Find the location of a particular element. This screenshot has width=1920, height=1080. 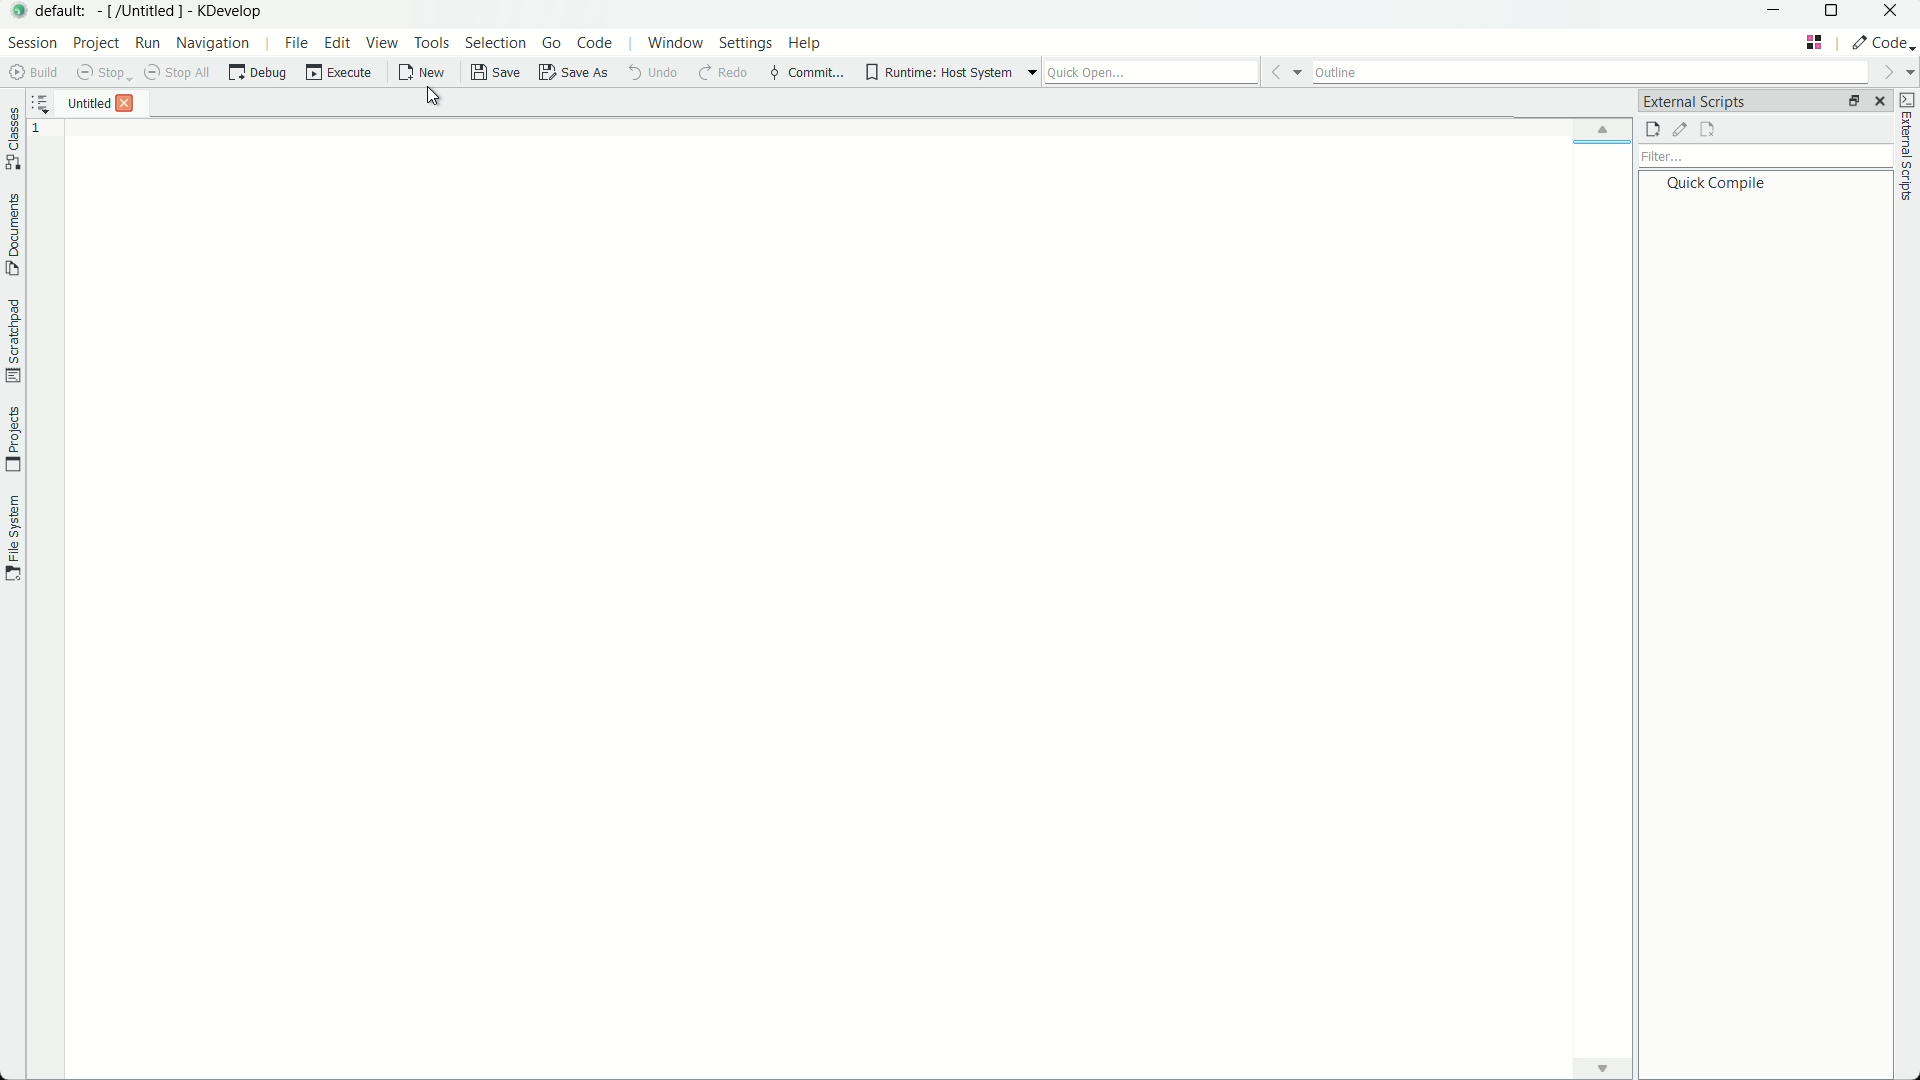

save is located at coordinates (492, 73).